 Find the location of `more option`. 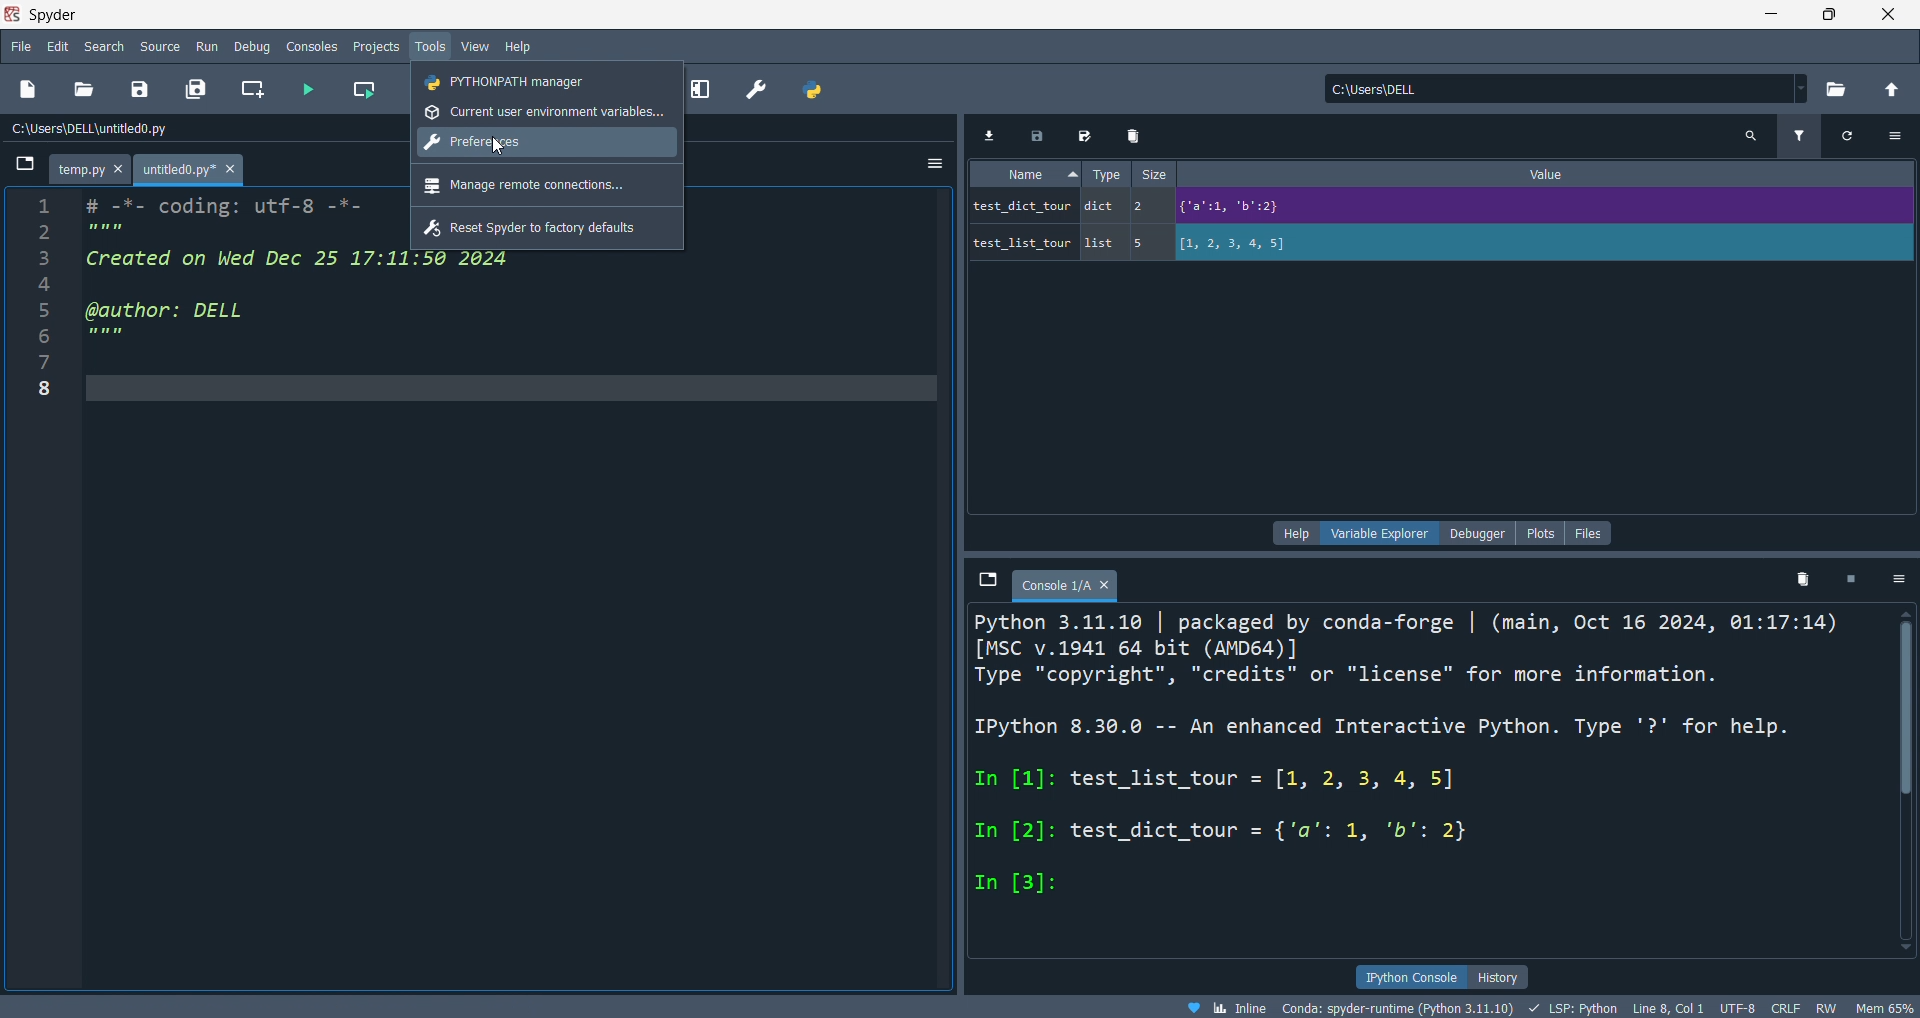

more option is located at coordinates (932, 164).